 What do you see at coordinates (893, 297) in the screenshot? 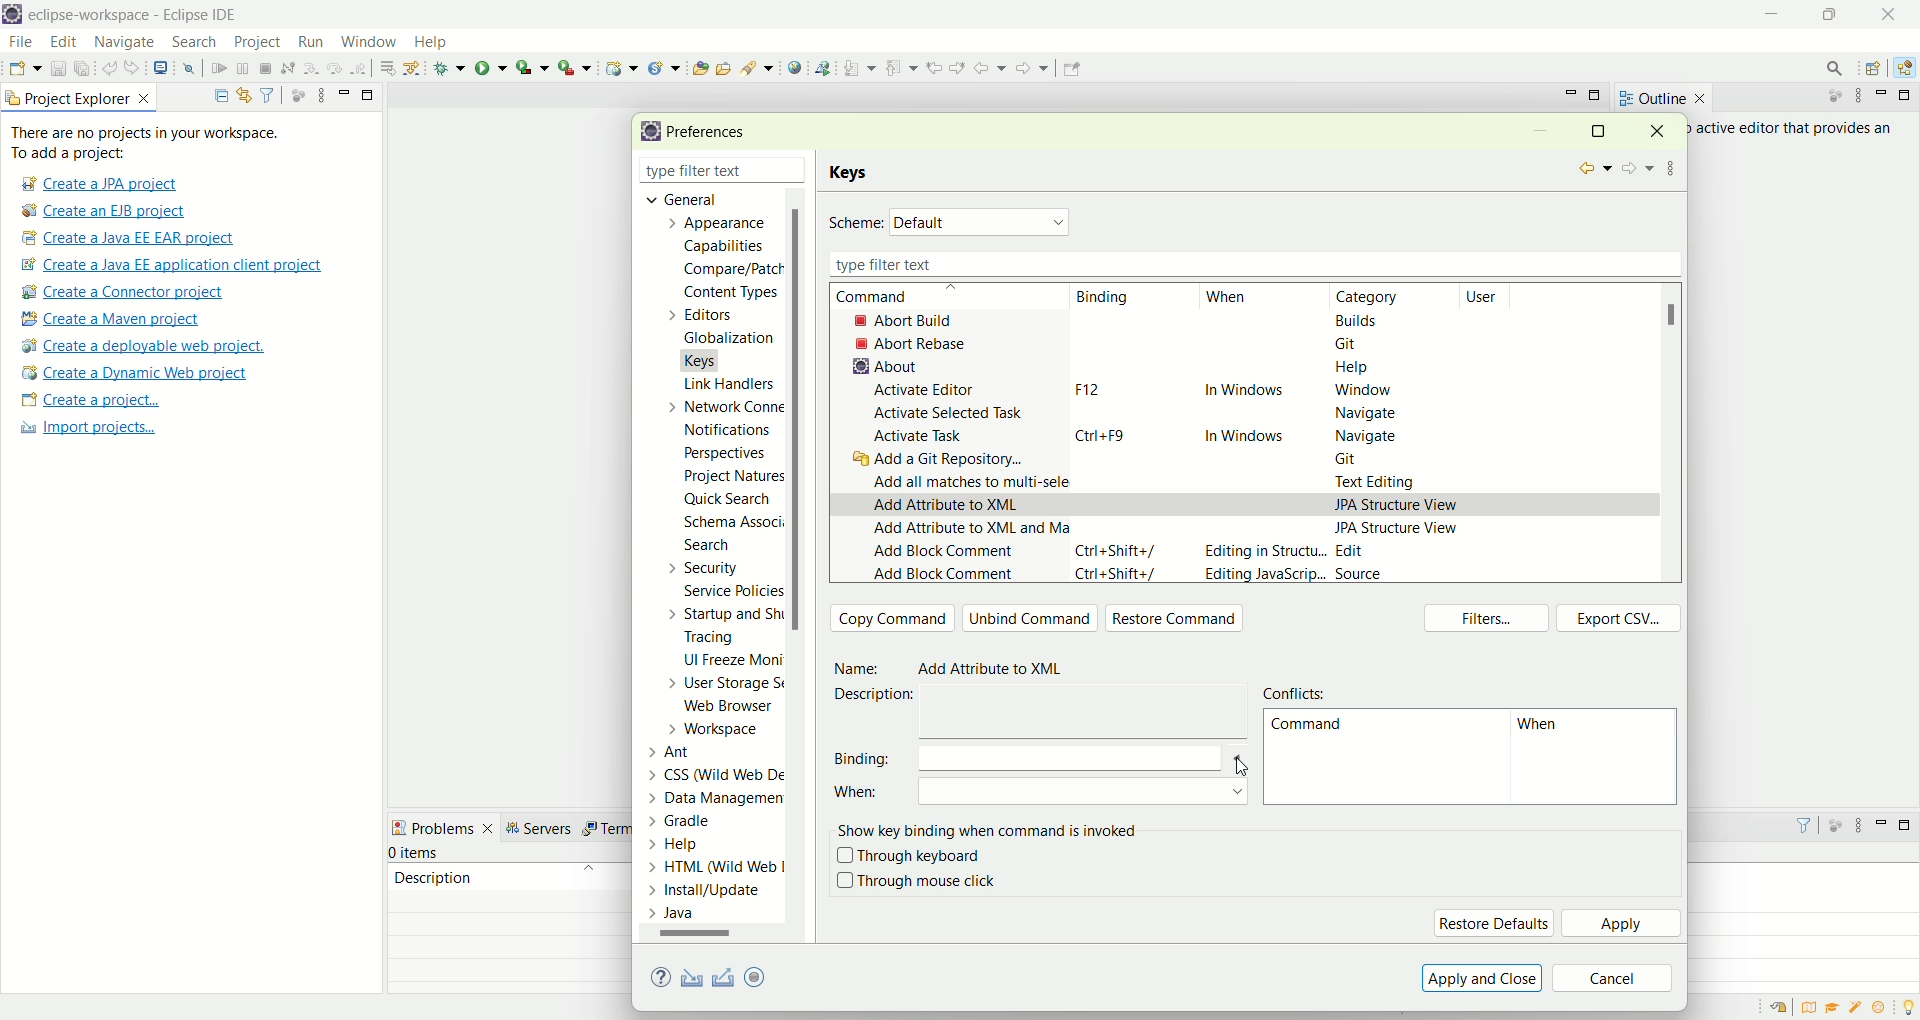
I see `command` at bounding box center [893, 297].